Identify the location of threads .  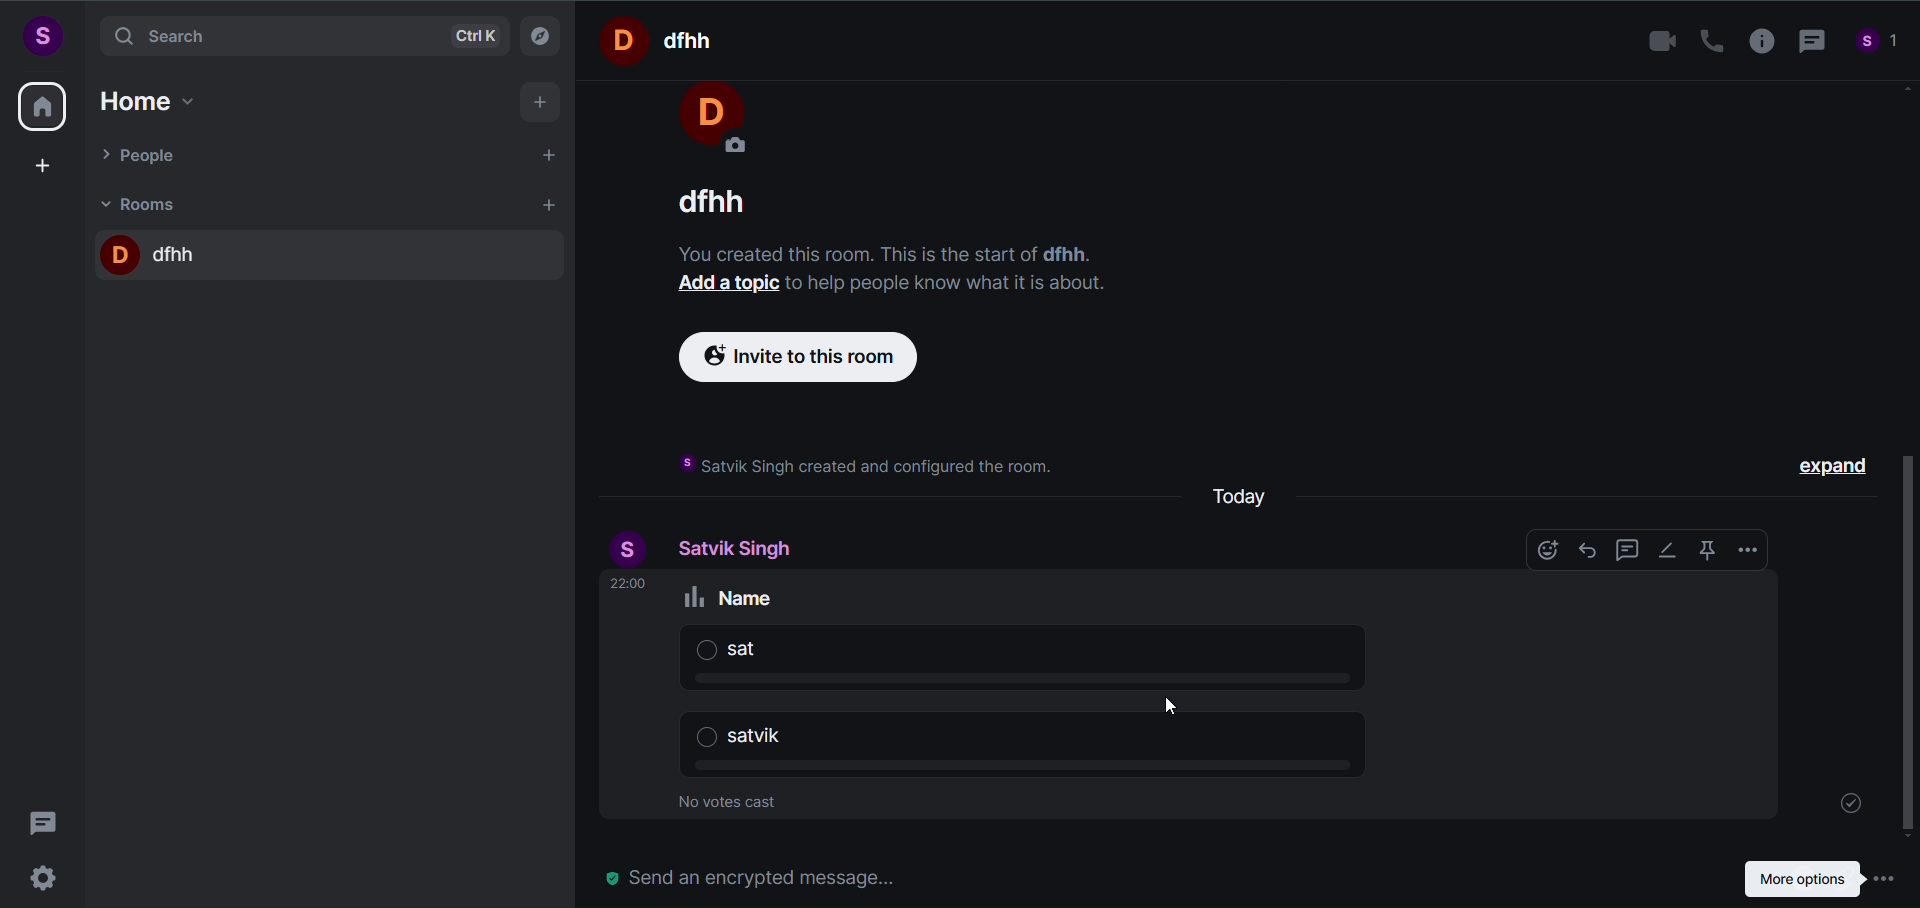
(44, 817).